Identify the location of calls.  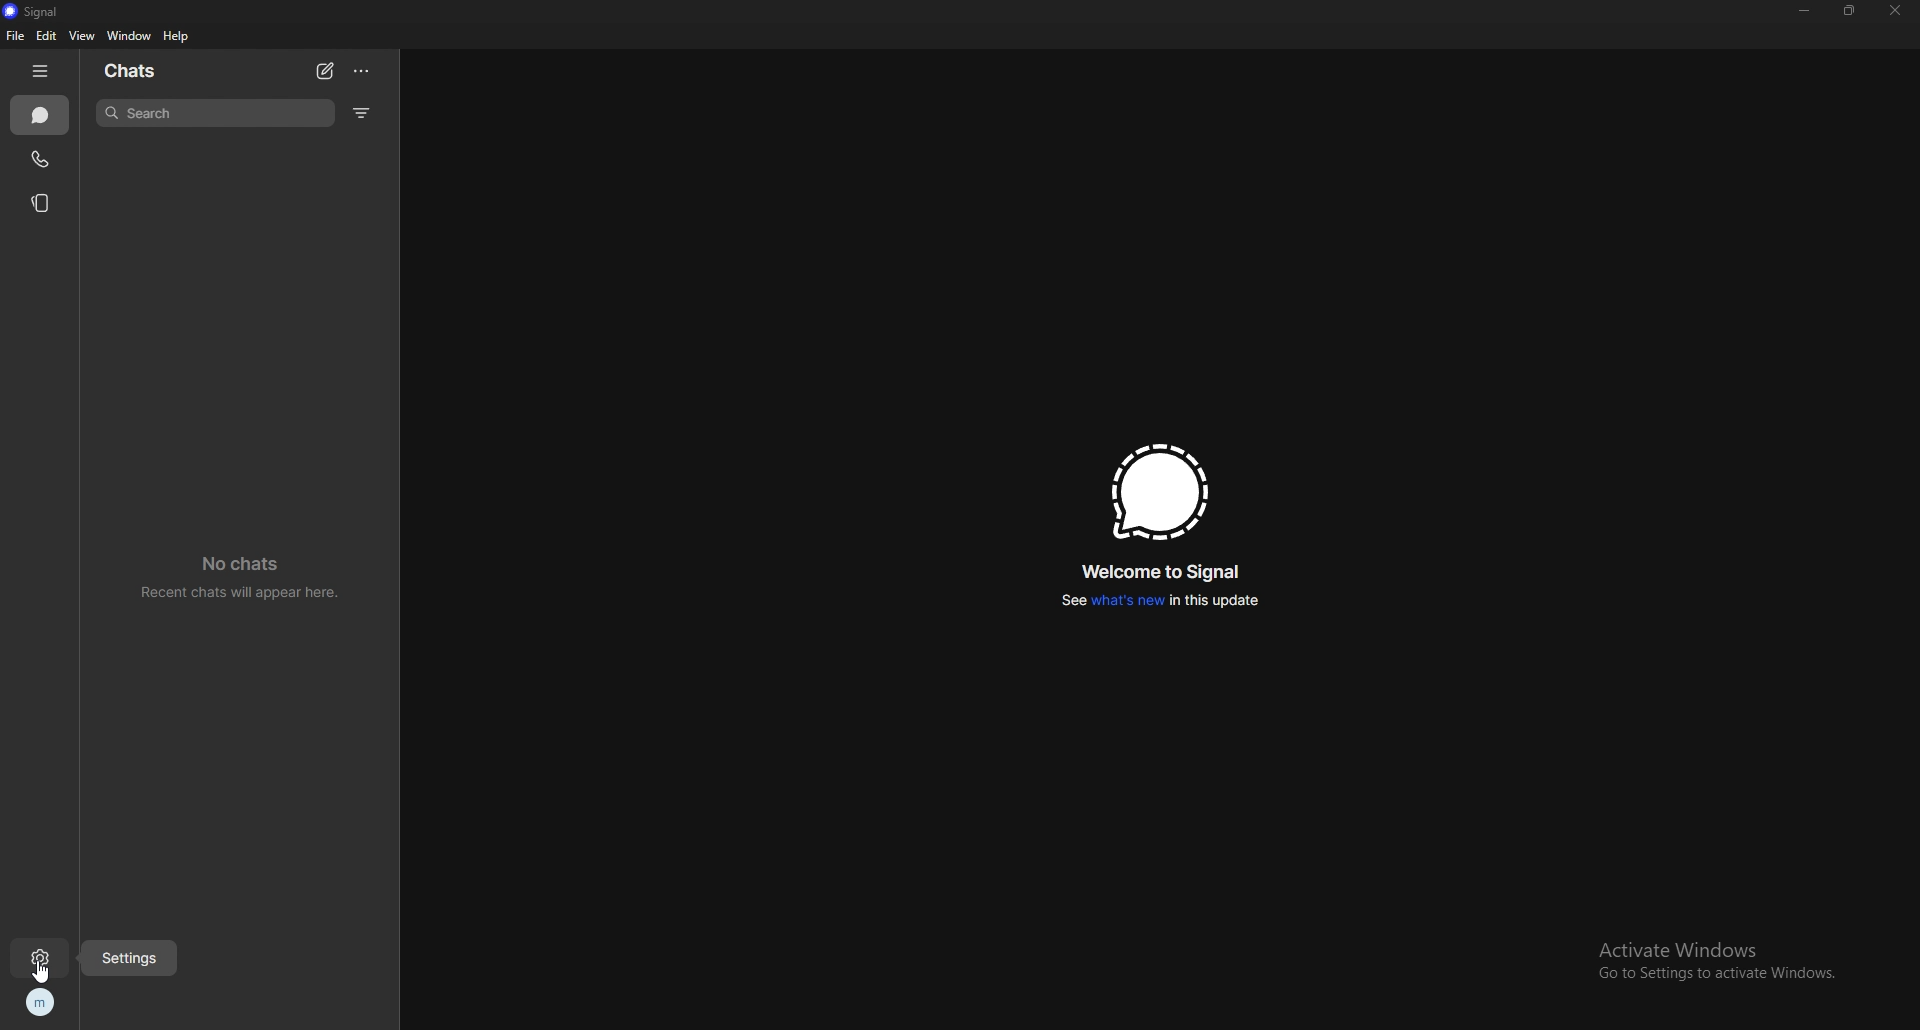
(41, 159).